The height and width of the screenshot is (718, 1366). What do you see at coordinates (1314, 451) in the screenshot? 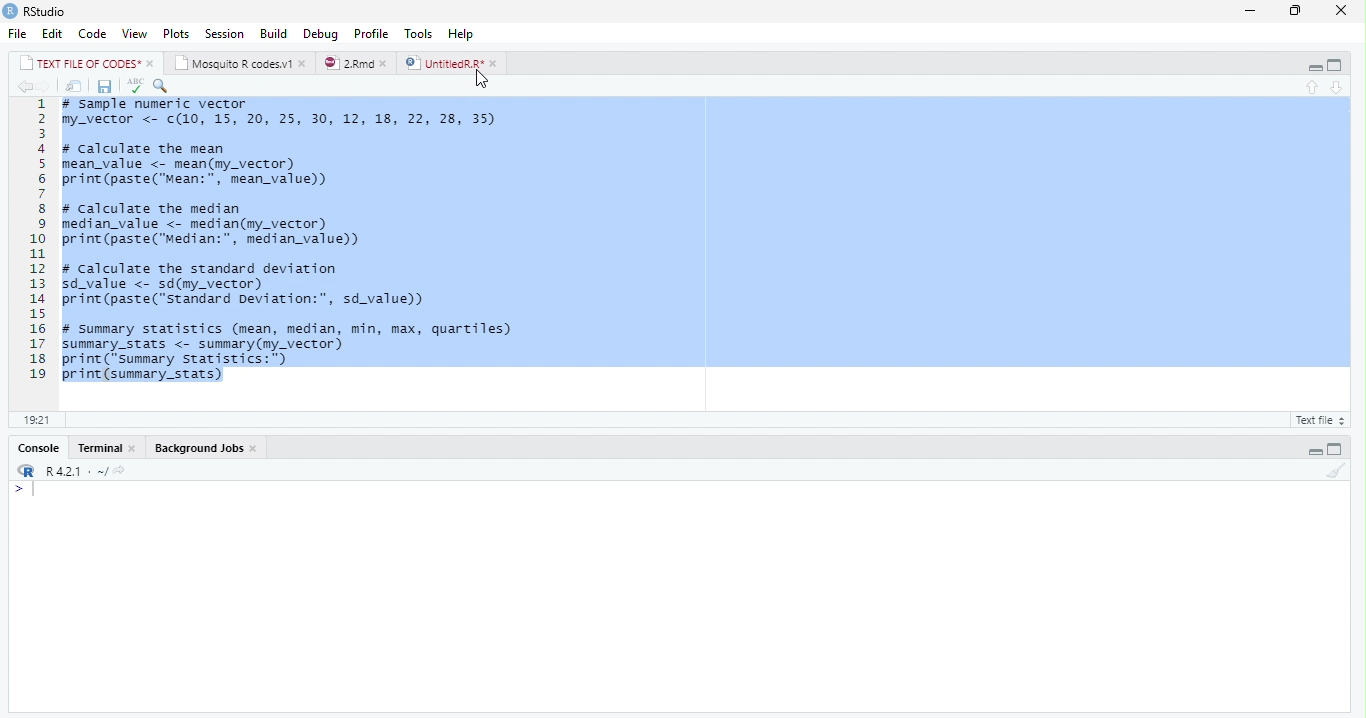
I see `minimize` at bounding box center [1314, 451].